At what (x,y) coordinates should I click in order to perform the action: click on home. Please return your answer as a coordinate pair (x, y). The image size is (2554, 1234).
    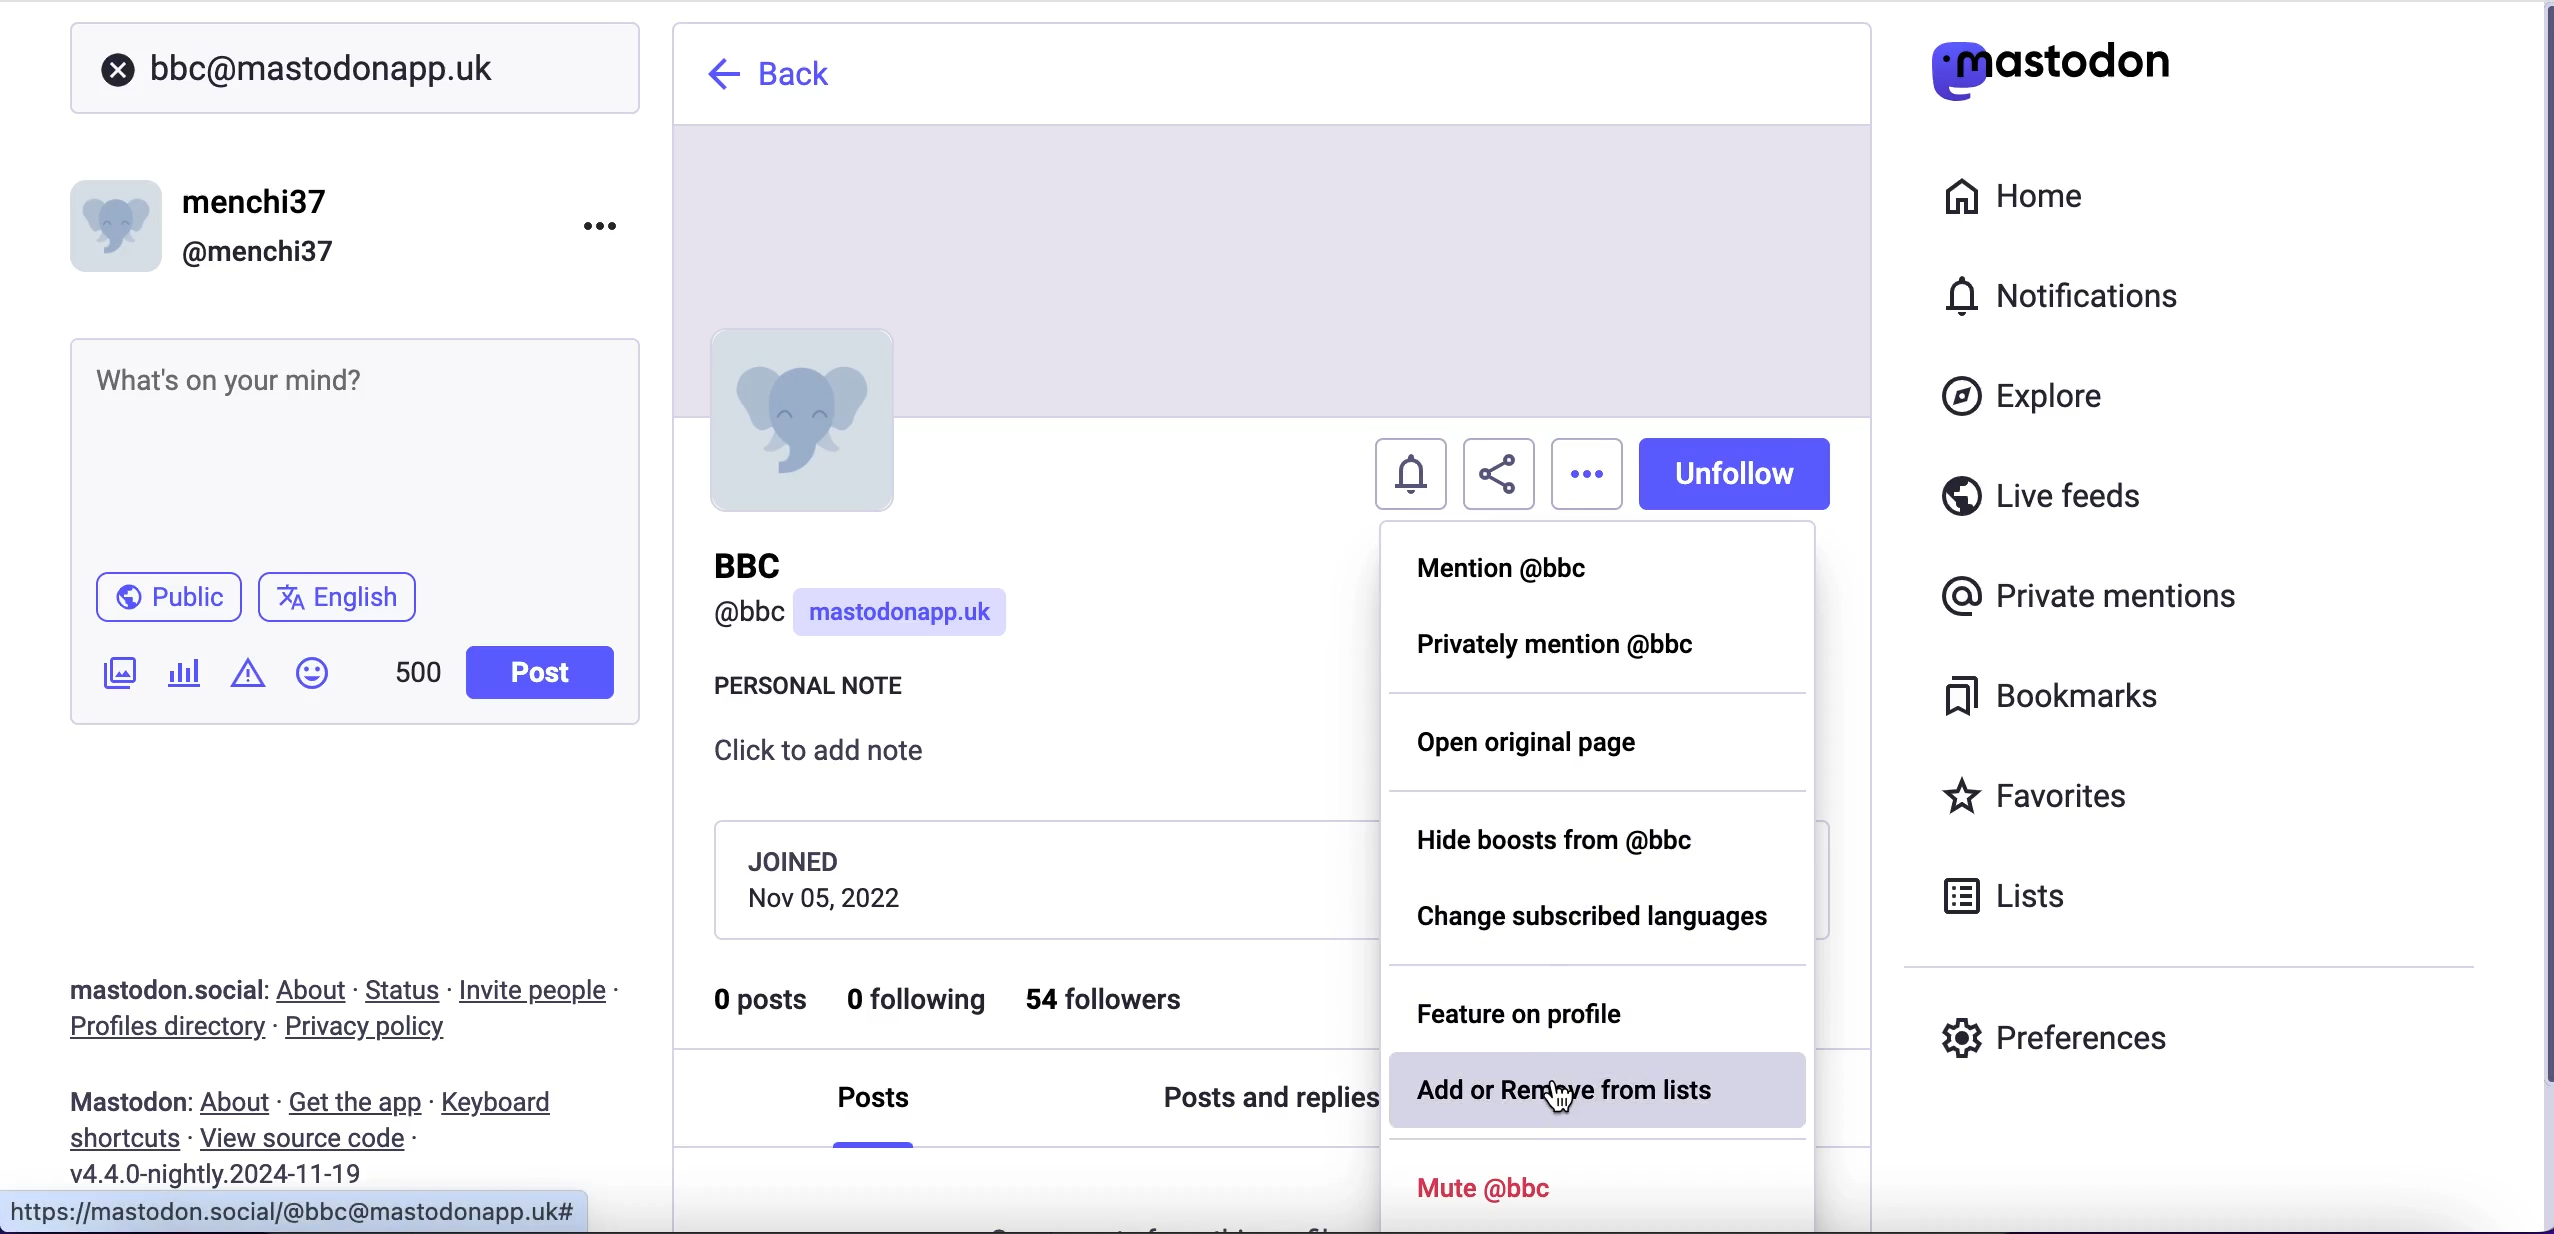
    Looking at the image, I should click on (2010, 197).